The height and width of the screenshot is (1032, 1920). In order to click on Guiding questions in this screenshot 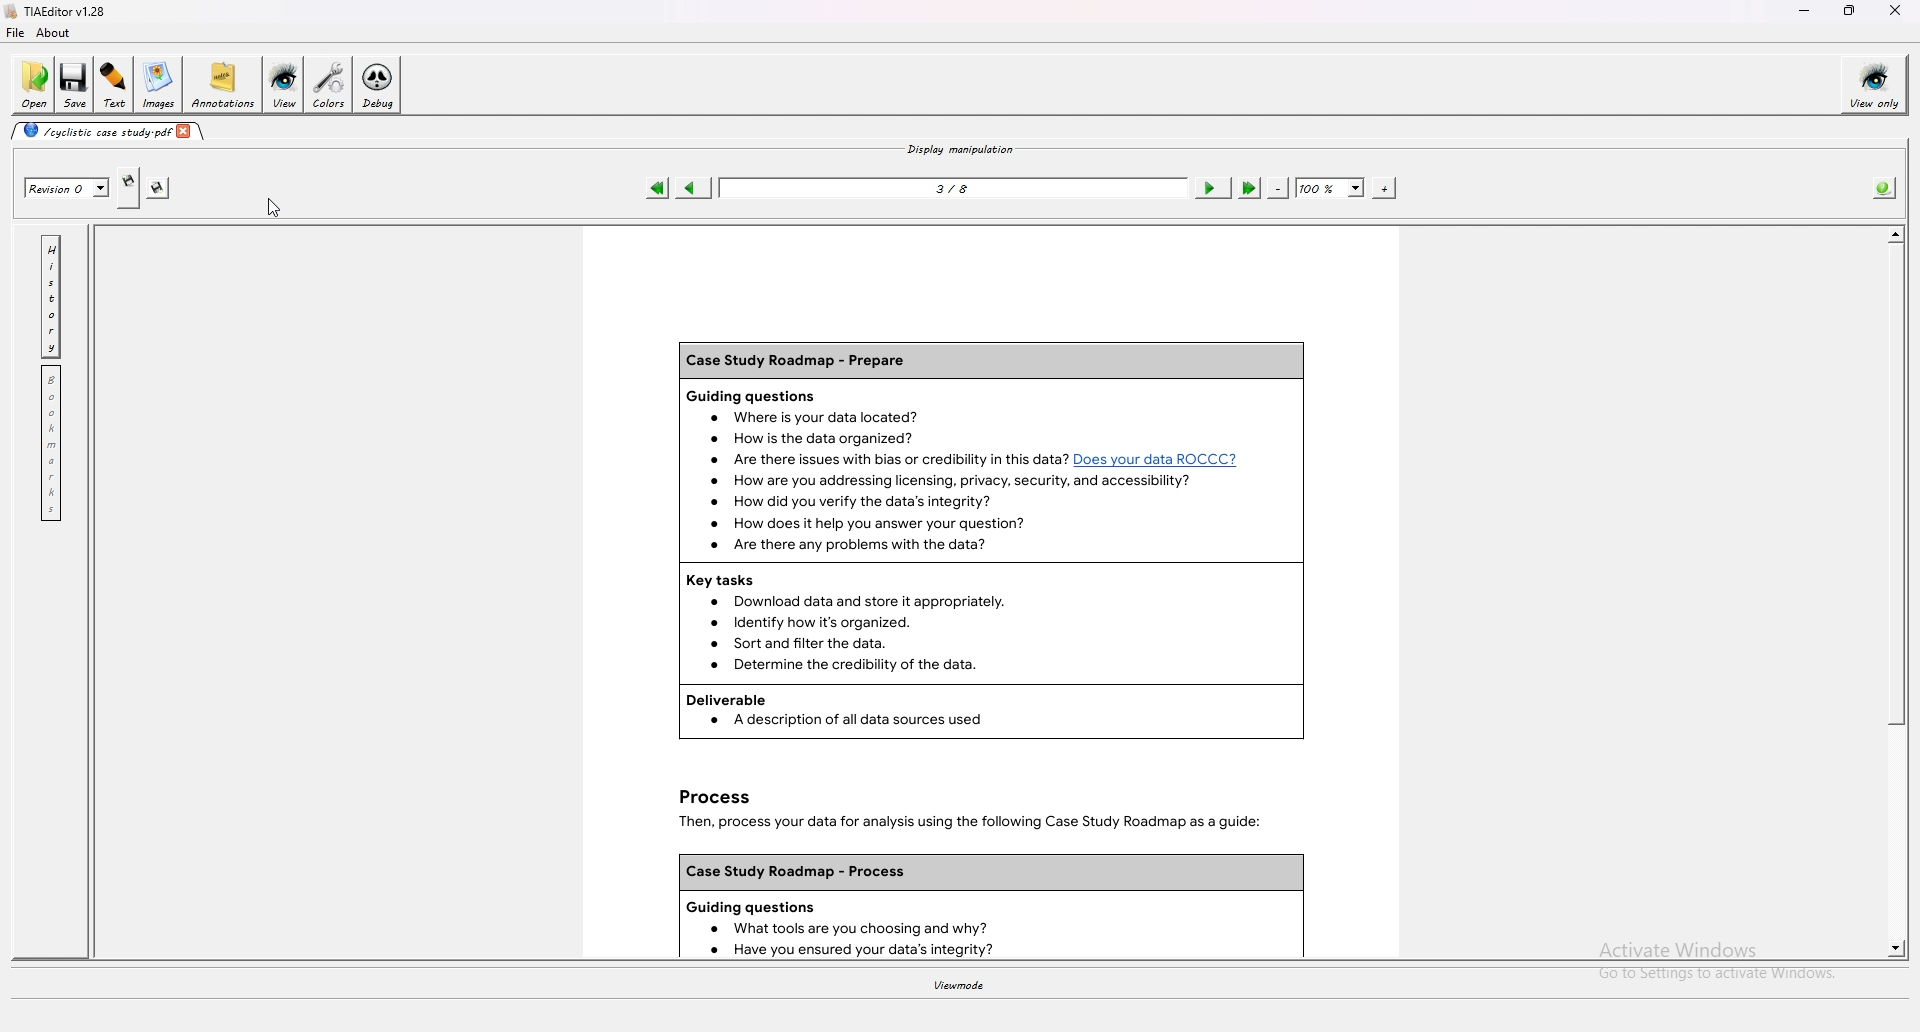, I will do `click(758, 395)`.